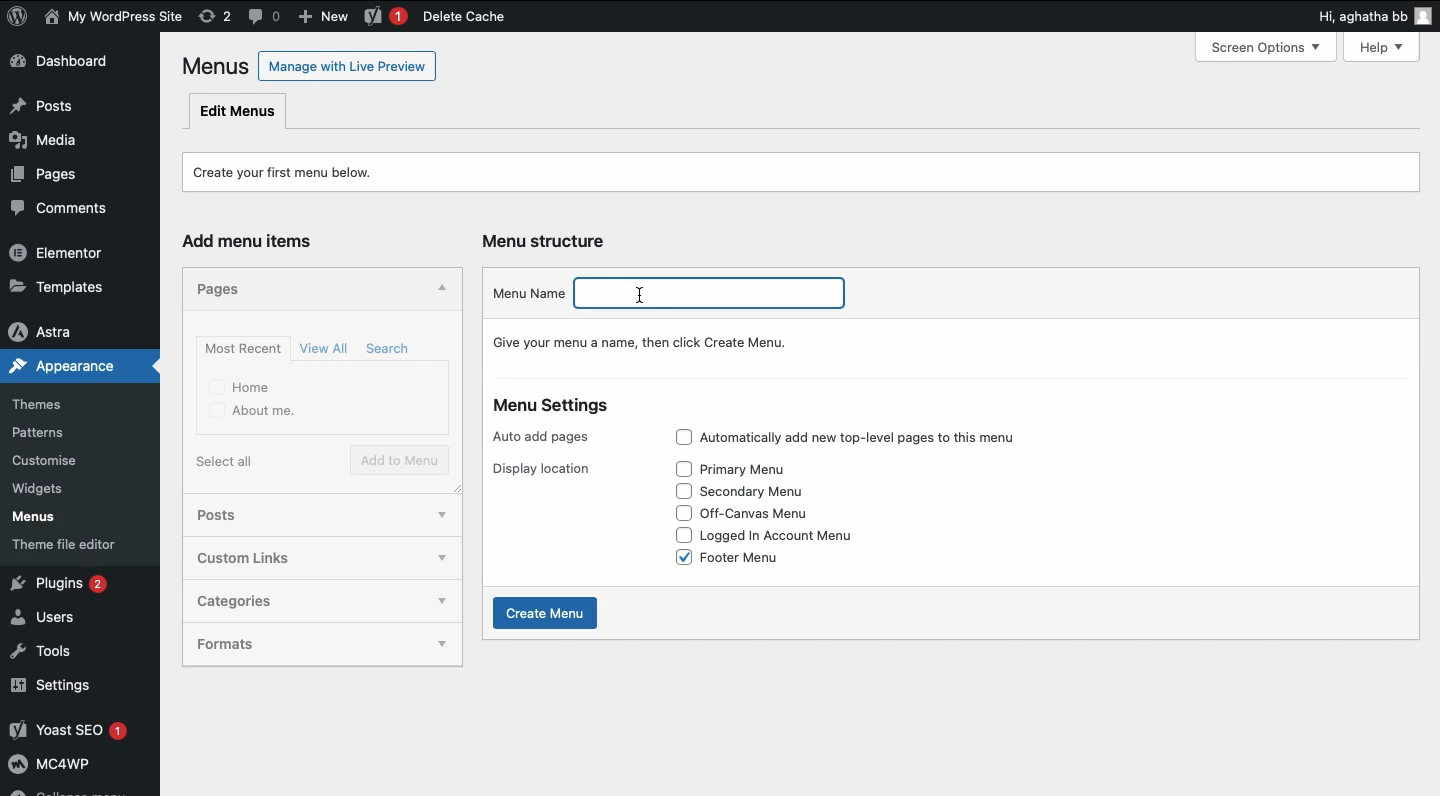 This screenshot has width=1440, height=796. I want to click on About me., so click(251, 412).